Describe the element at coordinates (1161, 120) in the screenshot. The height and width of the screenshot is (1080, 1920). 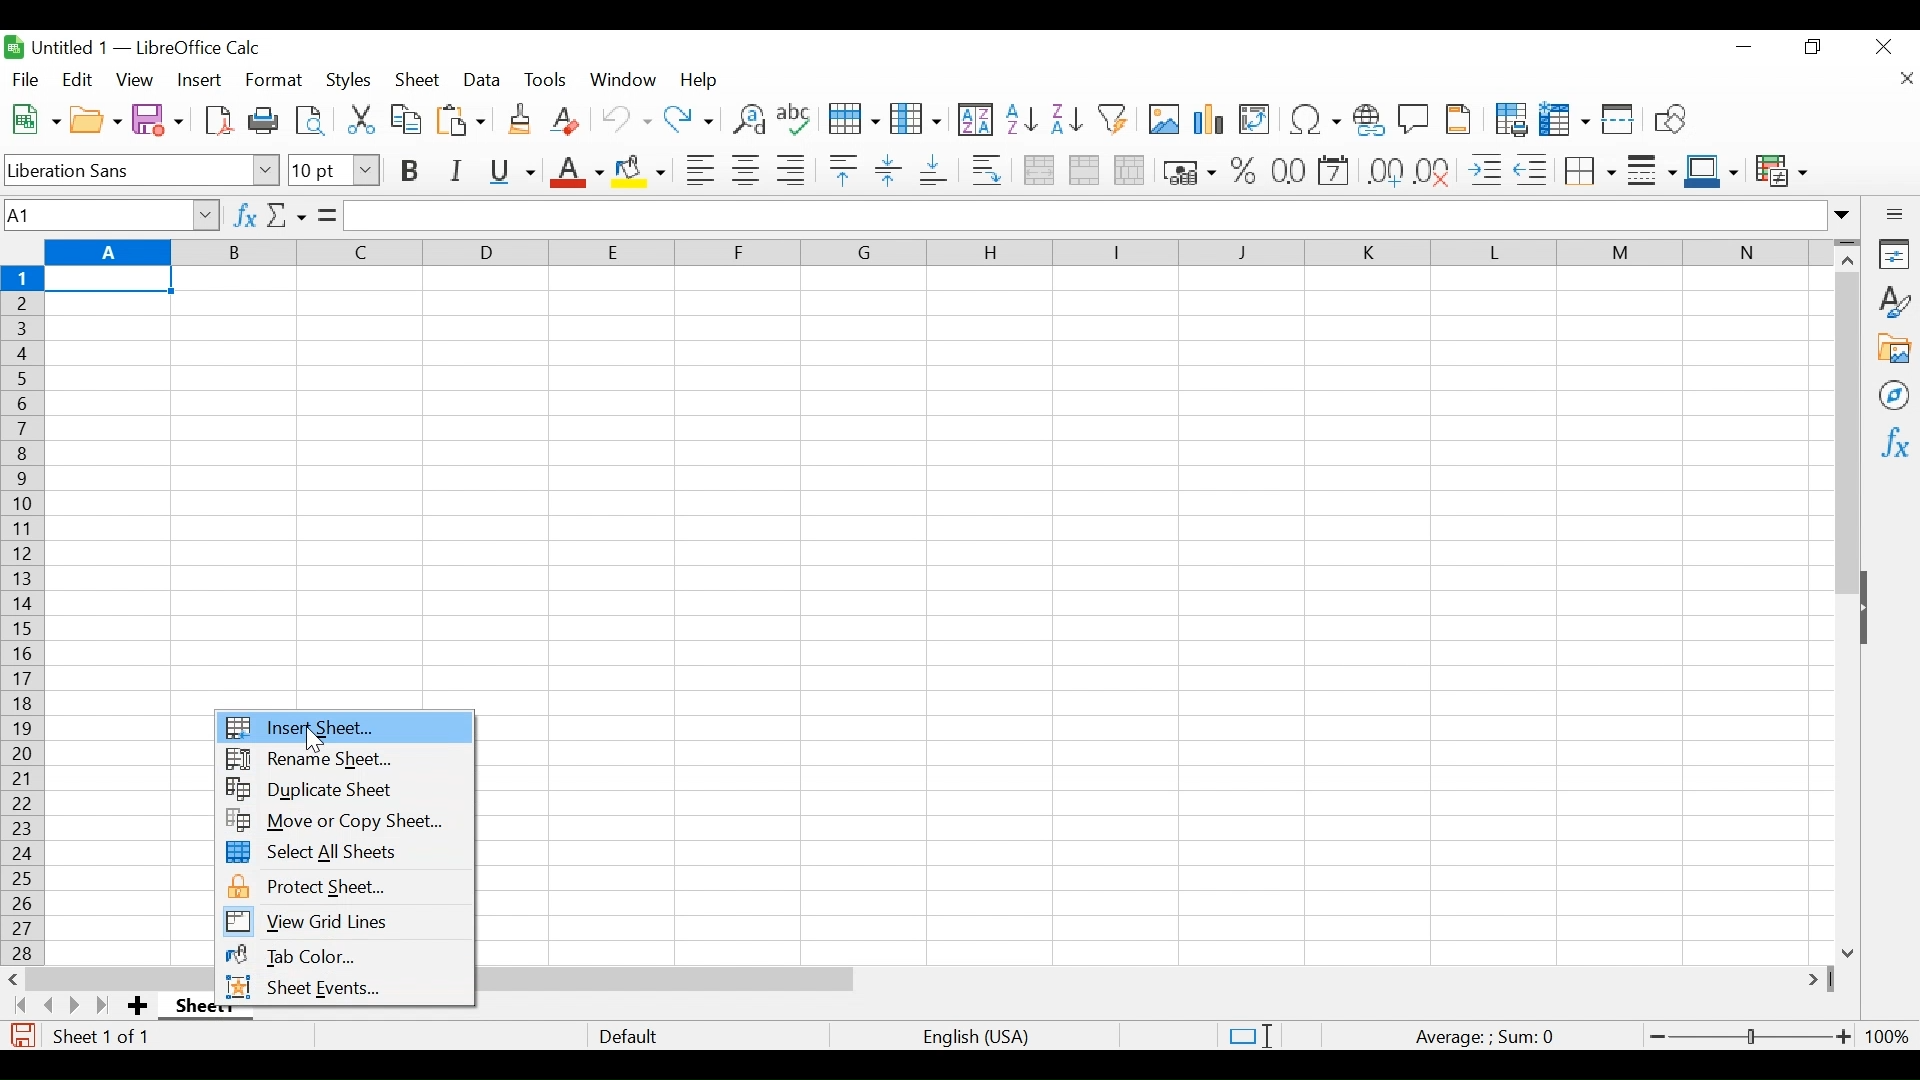
I see `Insert Image` at that location.